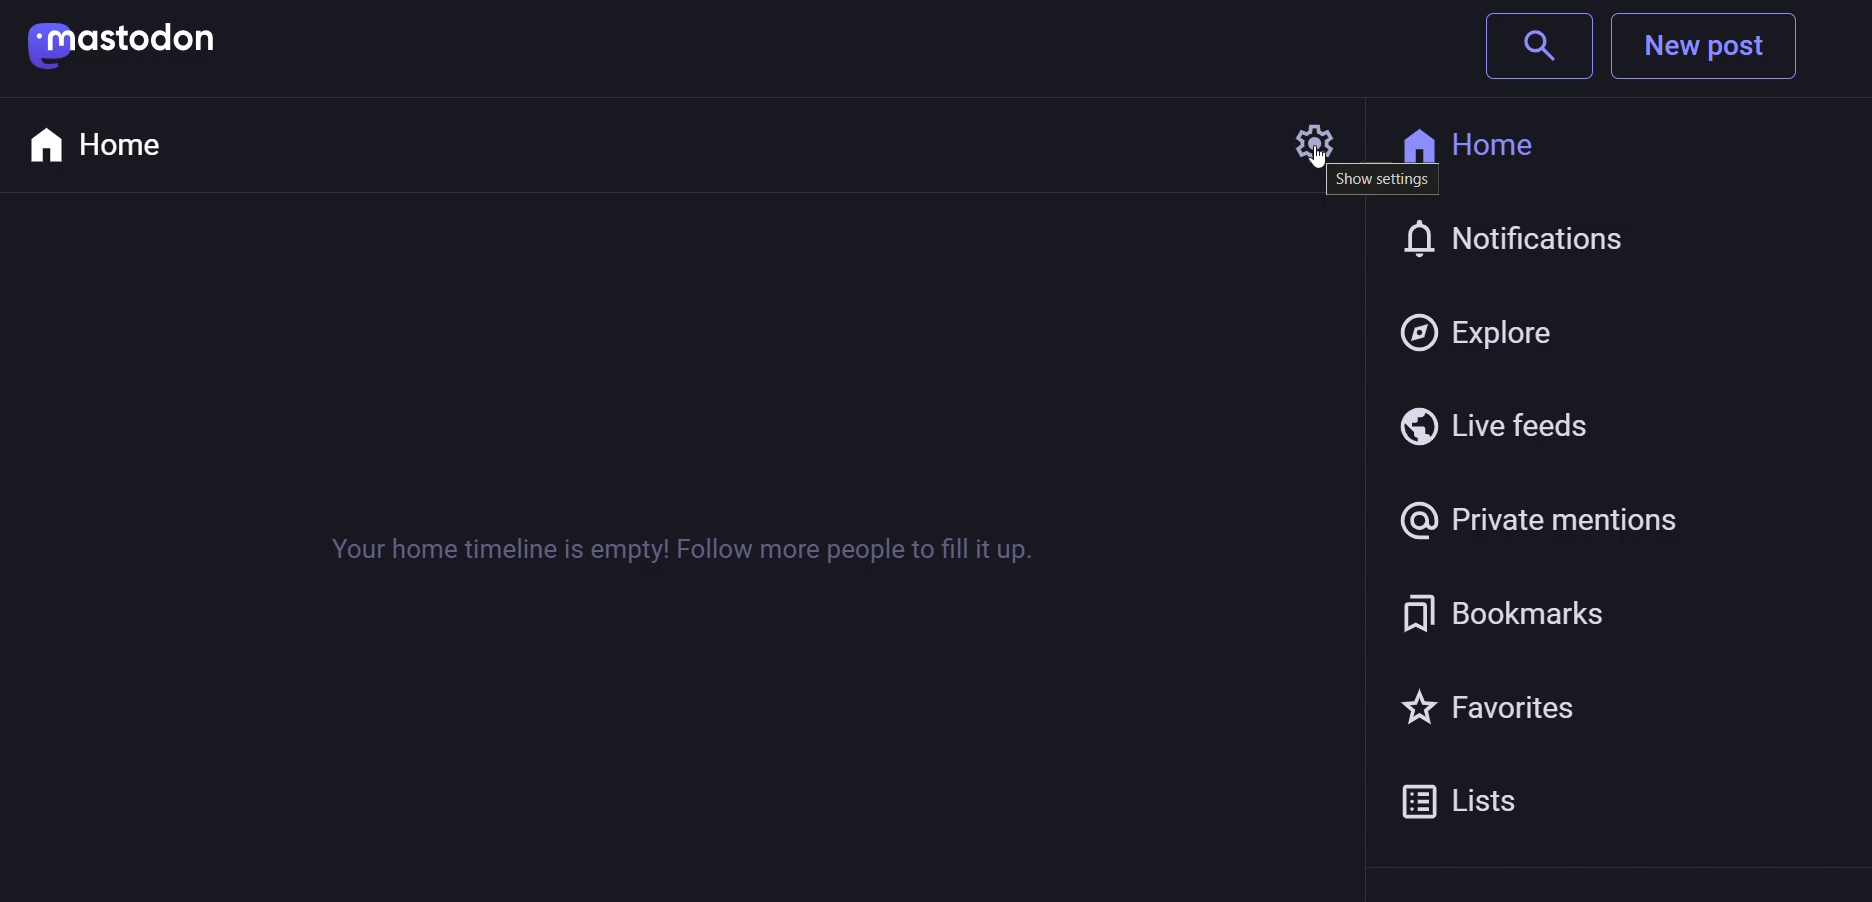  What do you see at coordinates (98, 146) in the screenshot?
I see `Home` at bounding box center [98, 146].